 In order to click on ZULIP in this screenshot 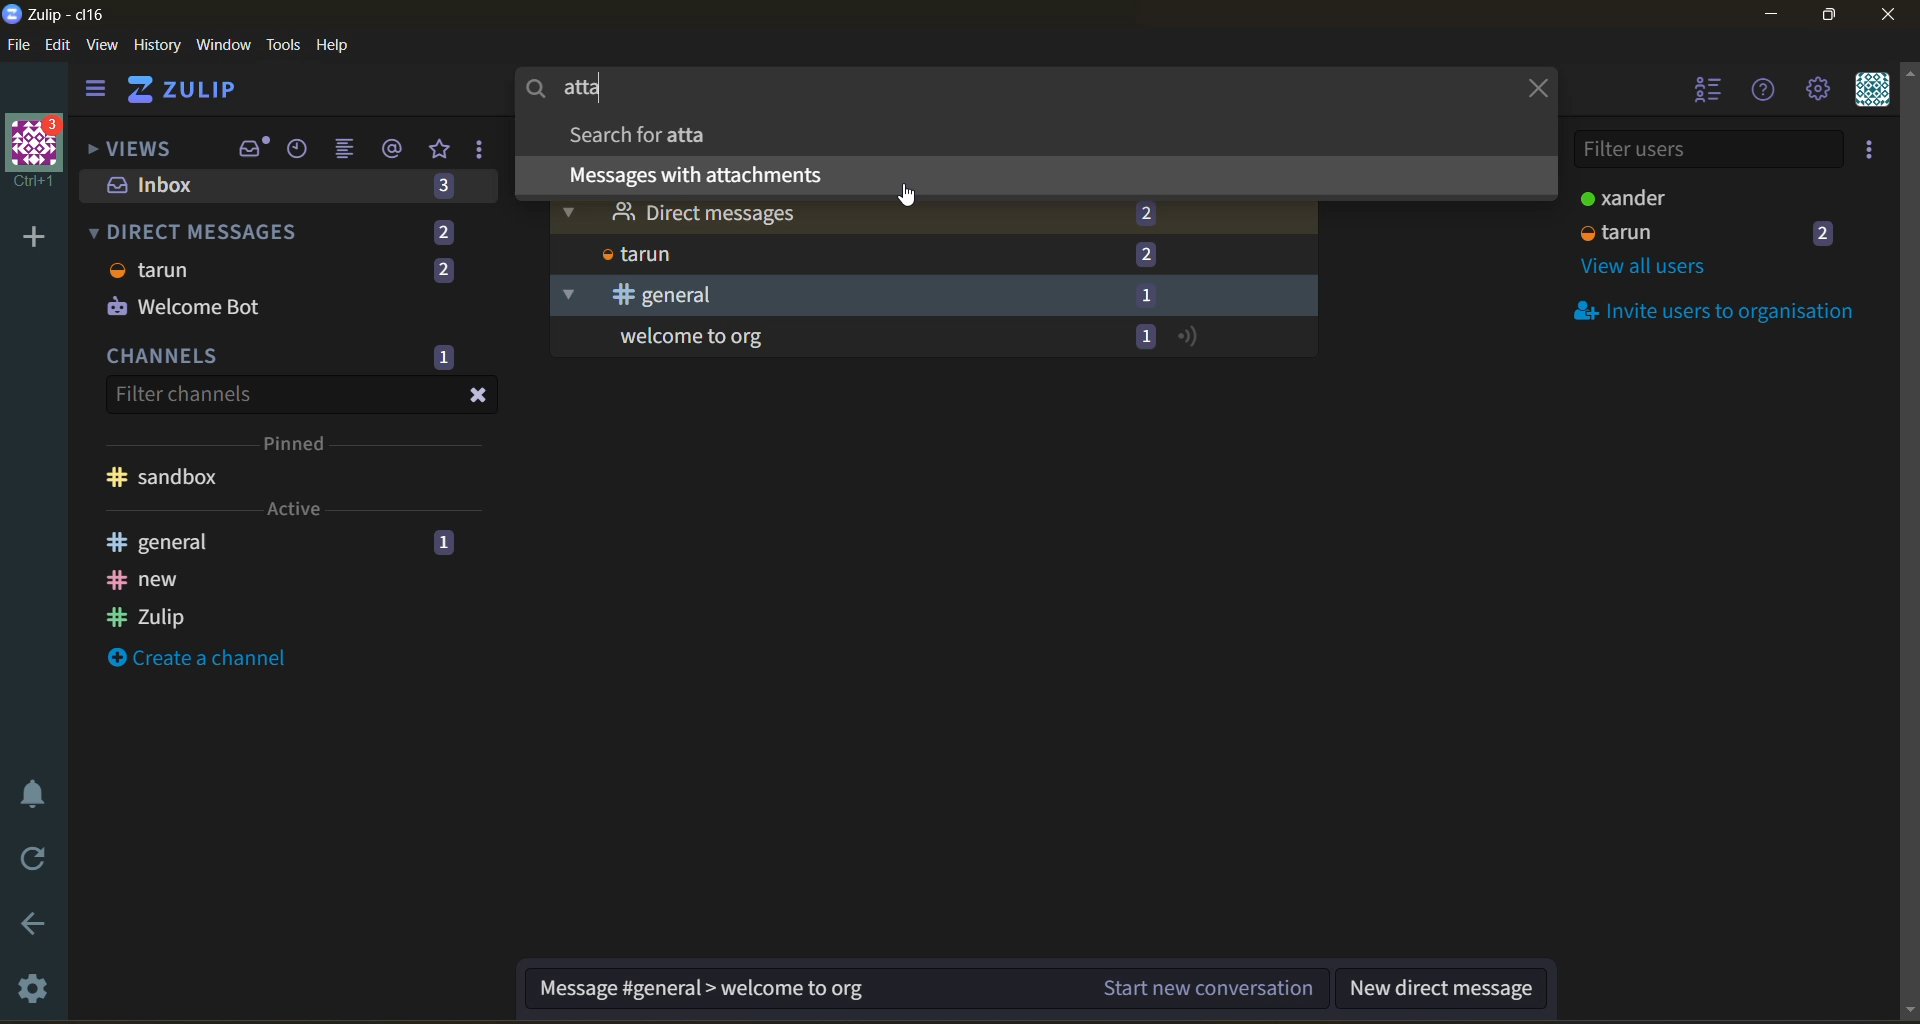, I will do `click(185, 89)`.